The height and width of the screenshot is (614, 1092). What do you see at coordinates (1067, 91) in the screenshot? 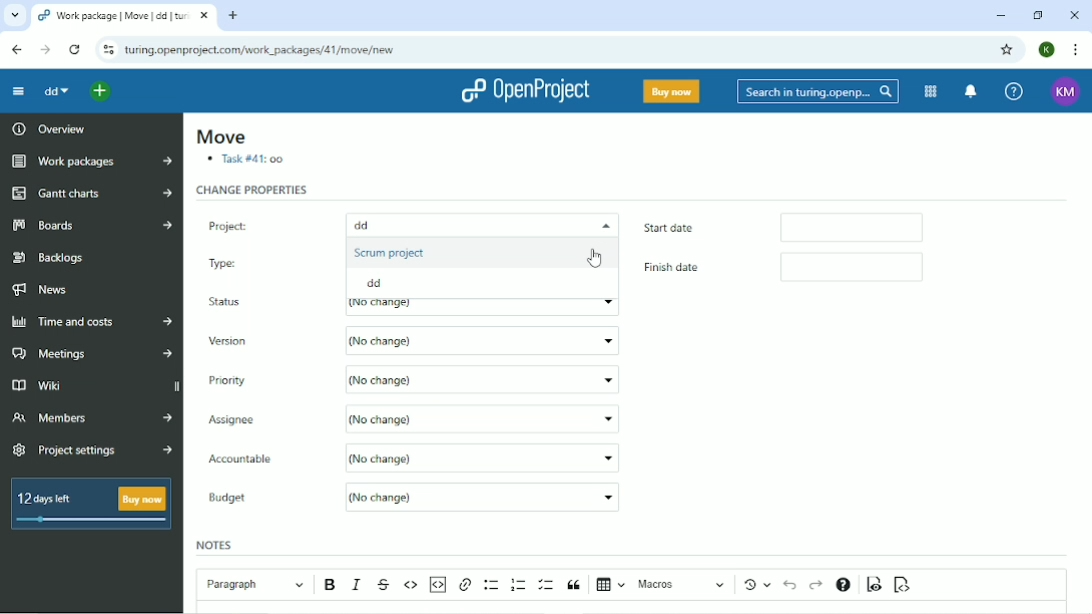
I see `KM` at bounding box center [1067, 91].